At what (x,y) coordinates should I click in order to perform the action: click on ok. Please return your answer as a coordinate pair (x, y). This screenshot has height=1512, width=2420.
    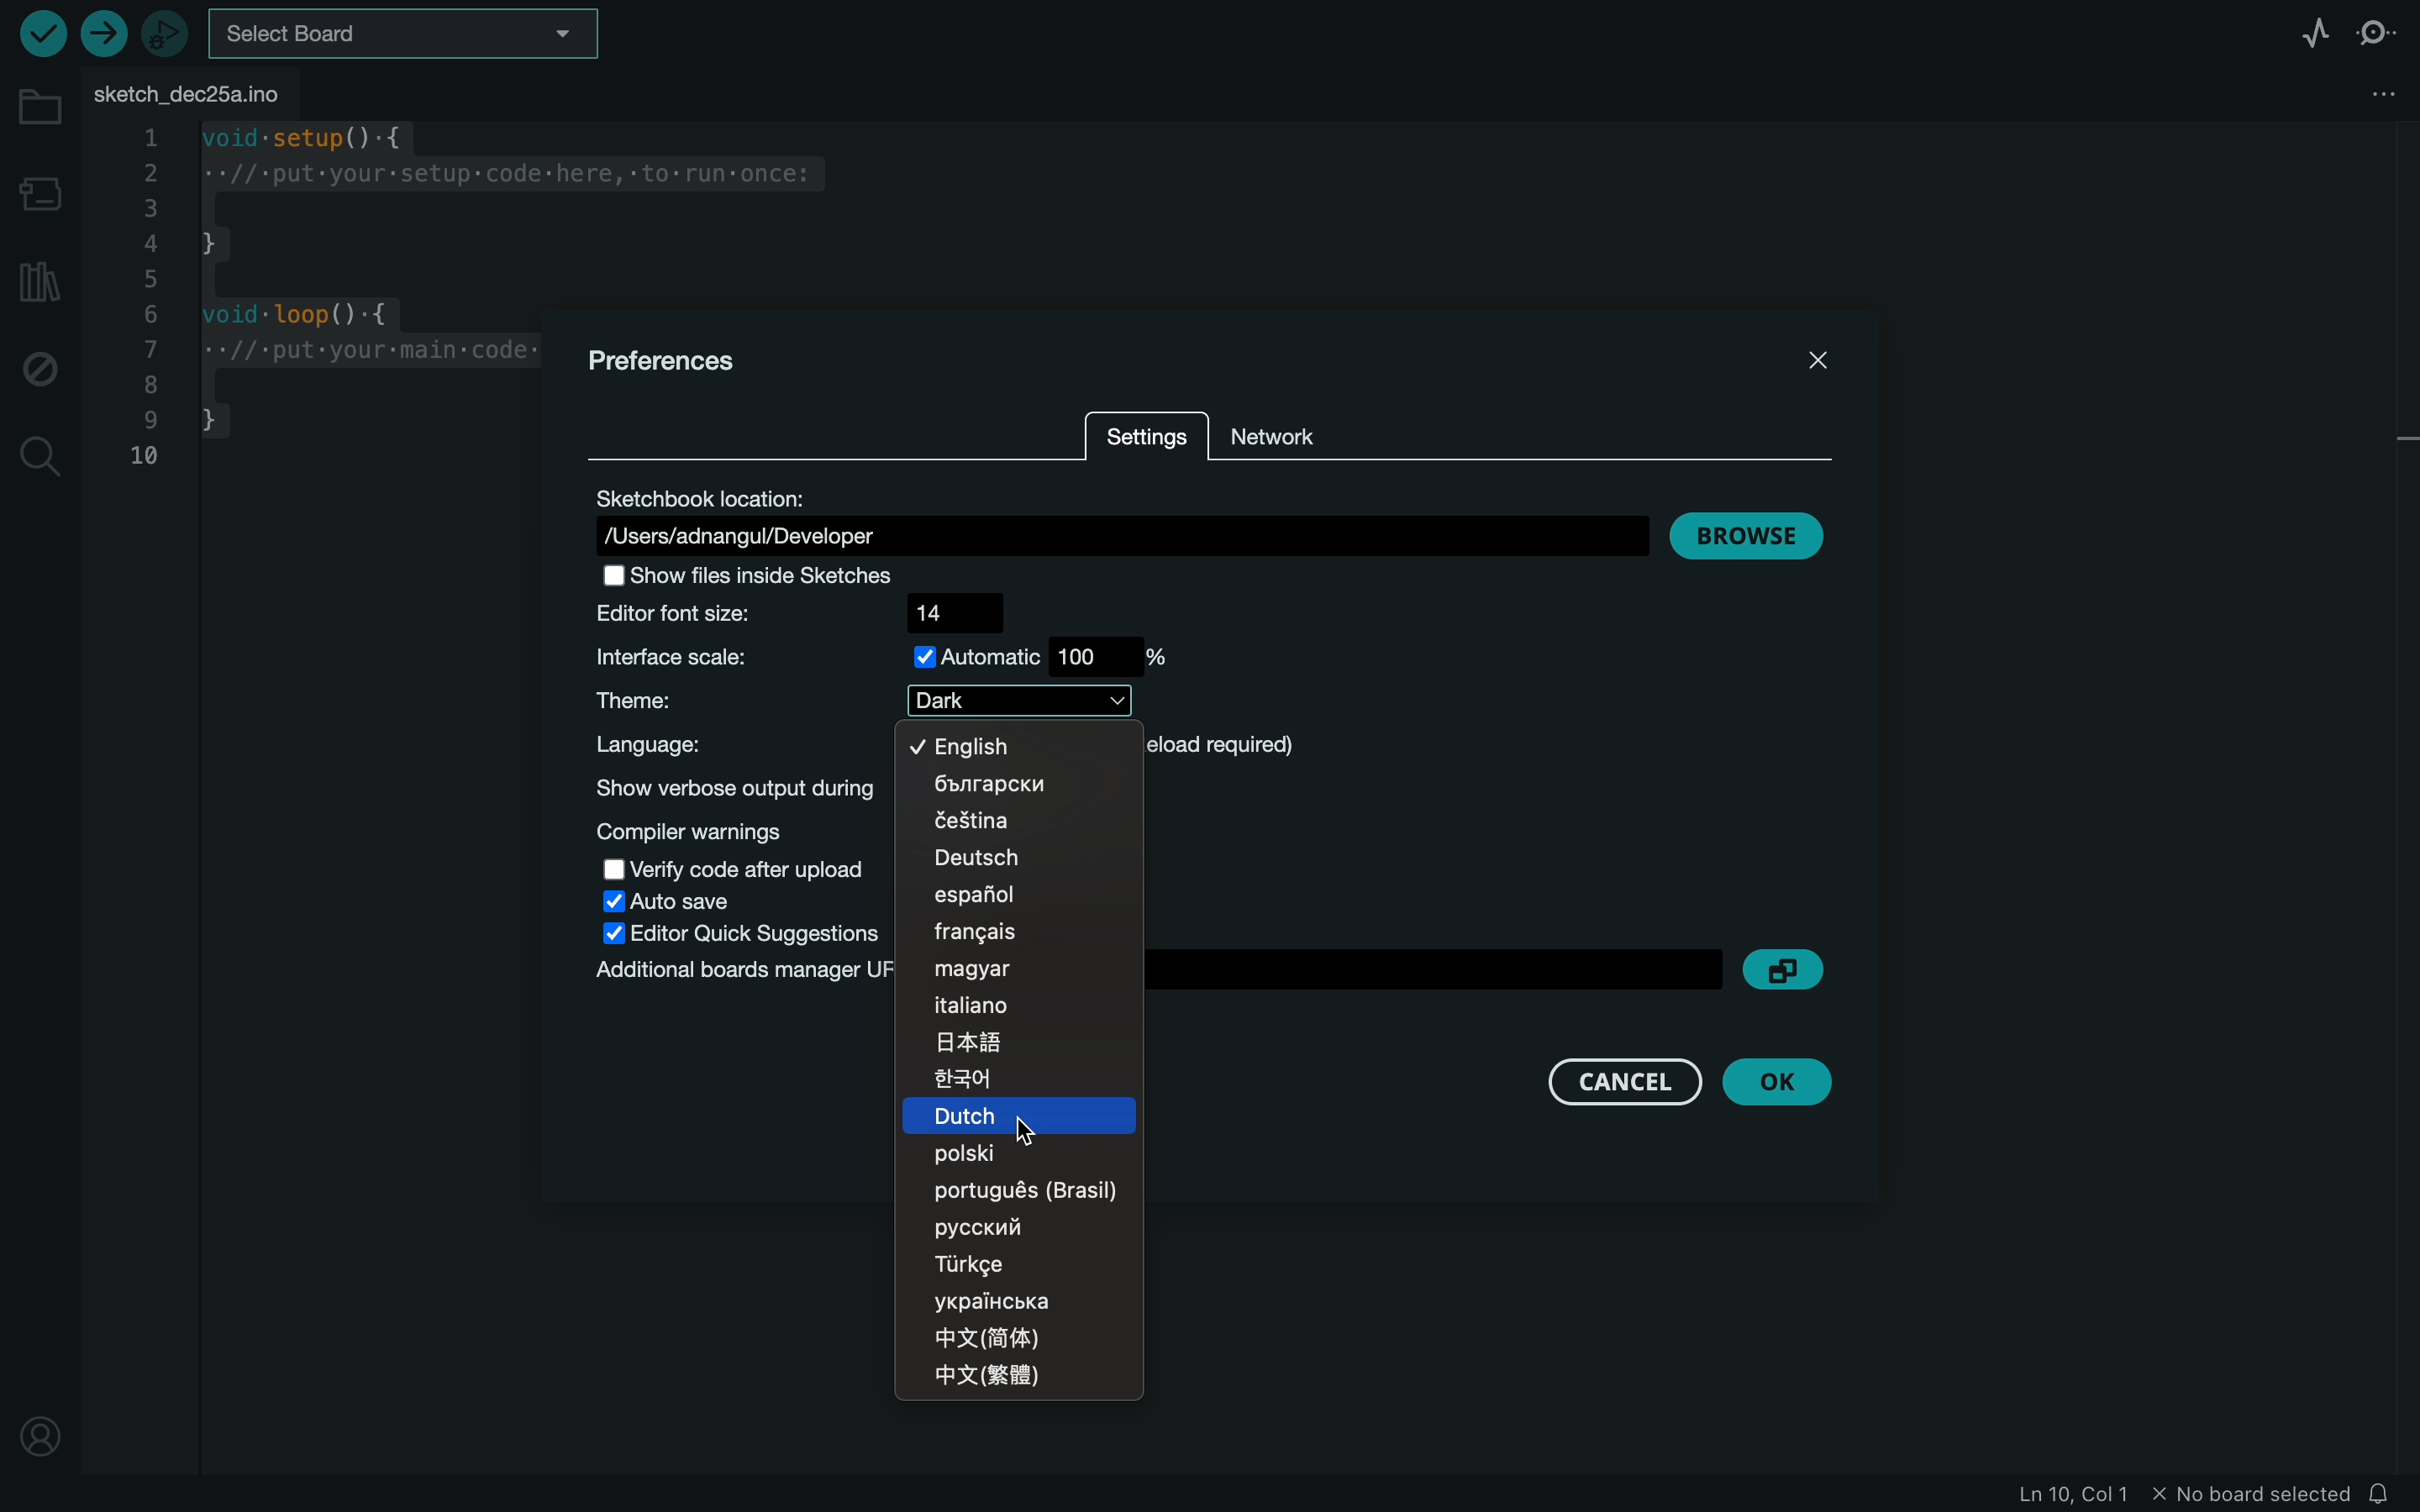
    Looking at the image, I should click on (1782, 1080).